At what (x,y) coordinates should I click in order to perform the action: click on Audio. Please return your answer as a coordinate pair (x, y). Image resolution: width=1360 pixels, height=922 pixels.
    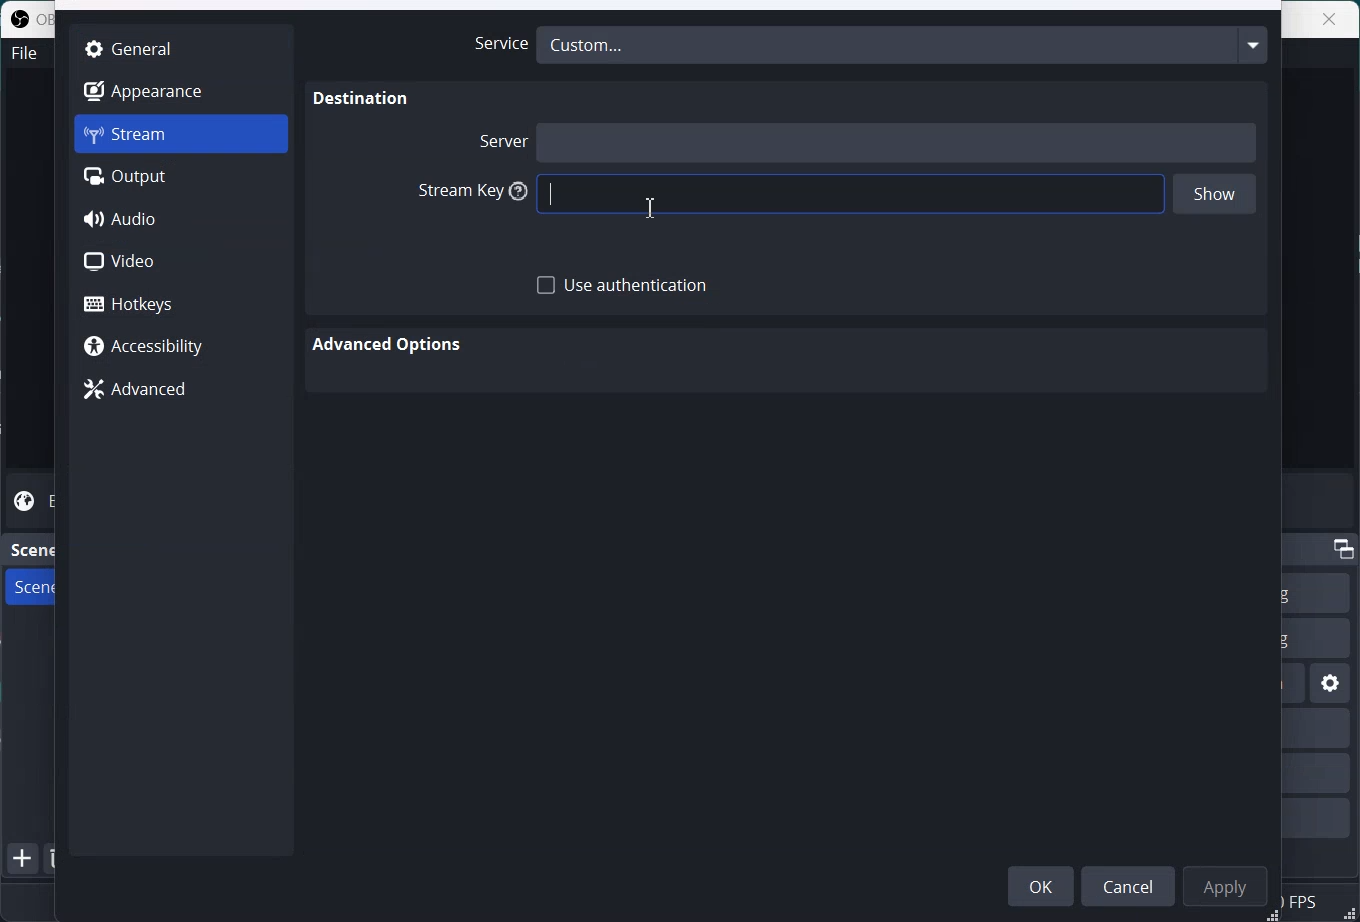
    Looking at the image, I should click on (182, 219).